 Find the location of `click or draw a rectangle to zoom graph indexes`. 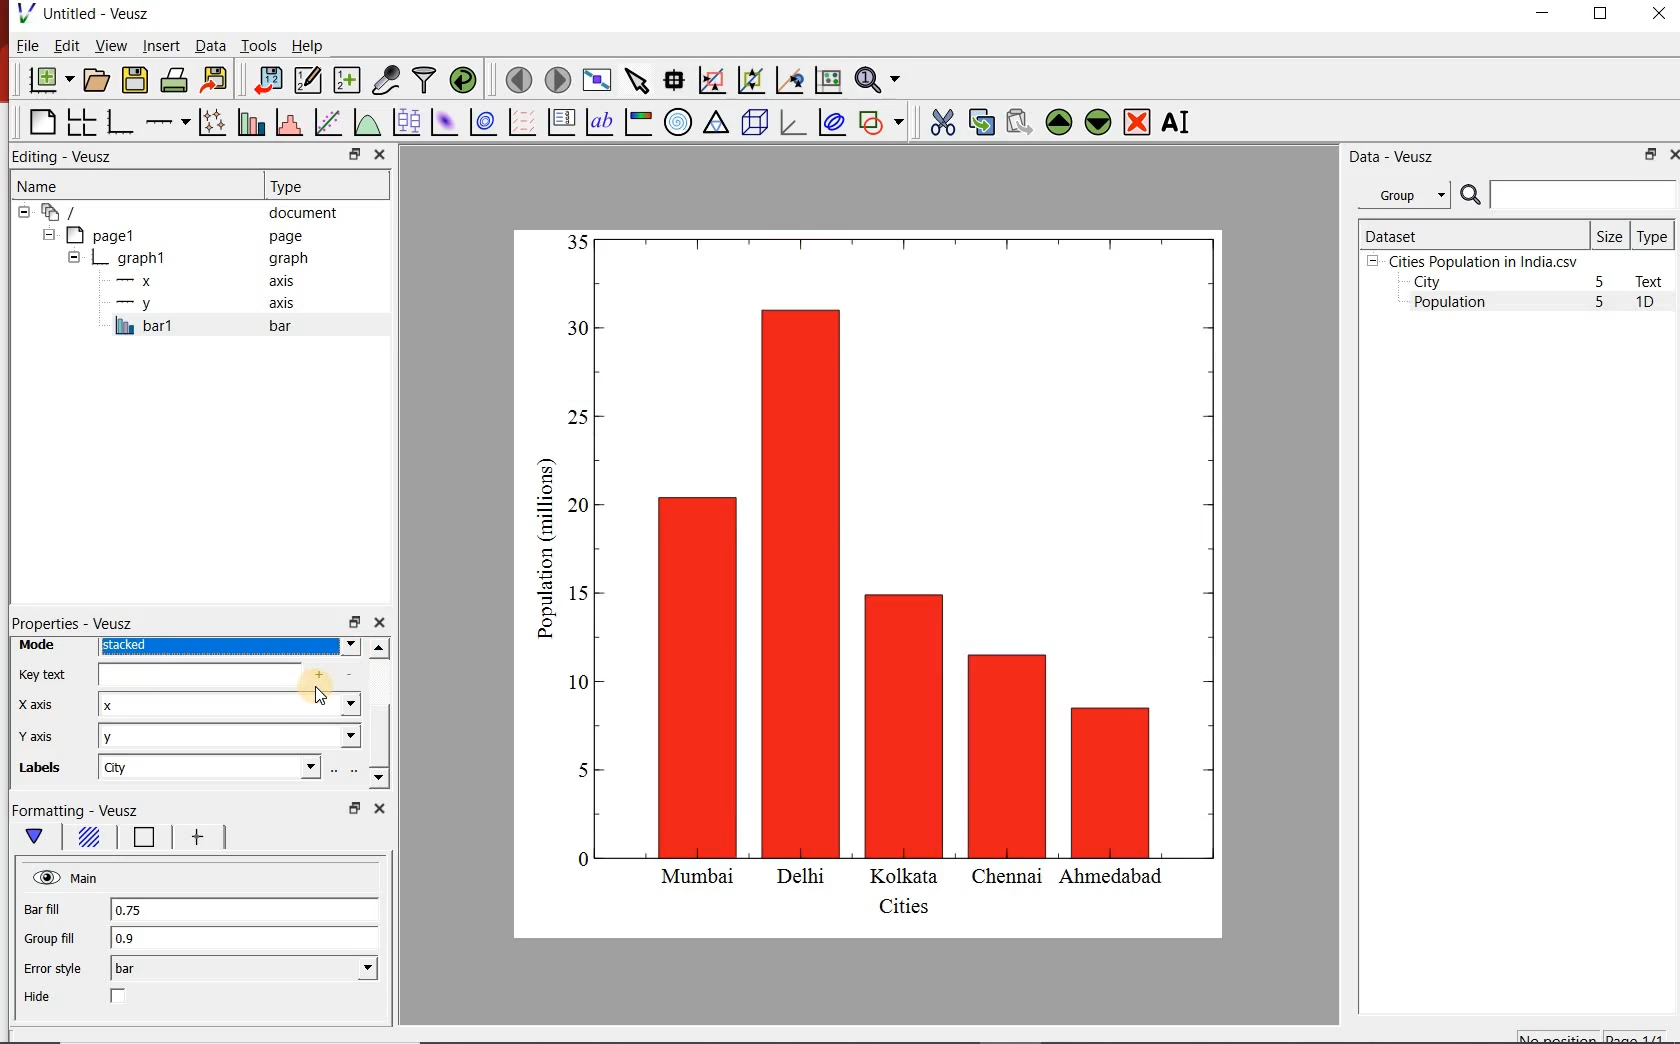

click or draw a rectangle to zoom graph indexes is located at coordinates (710, 79).